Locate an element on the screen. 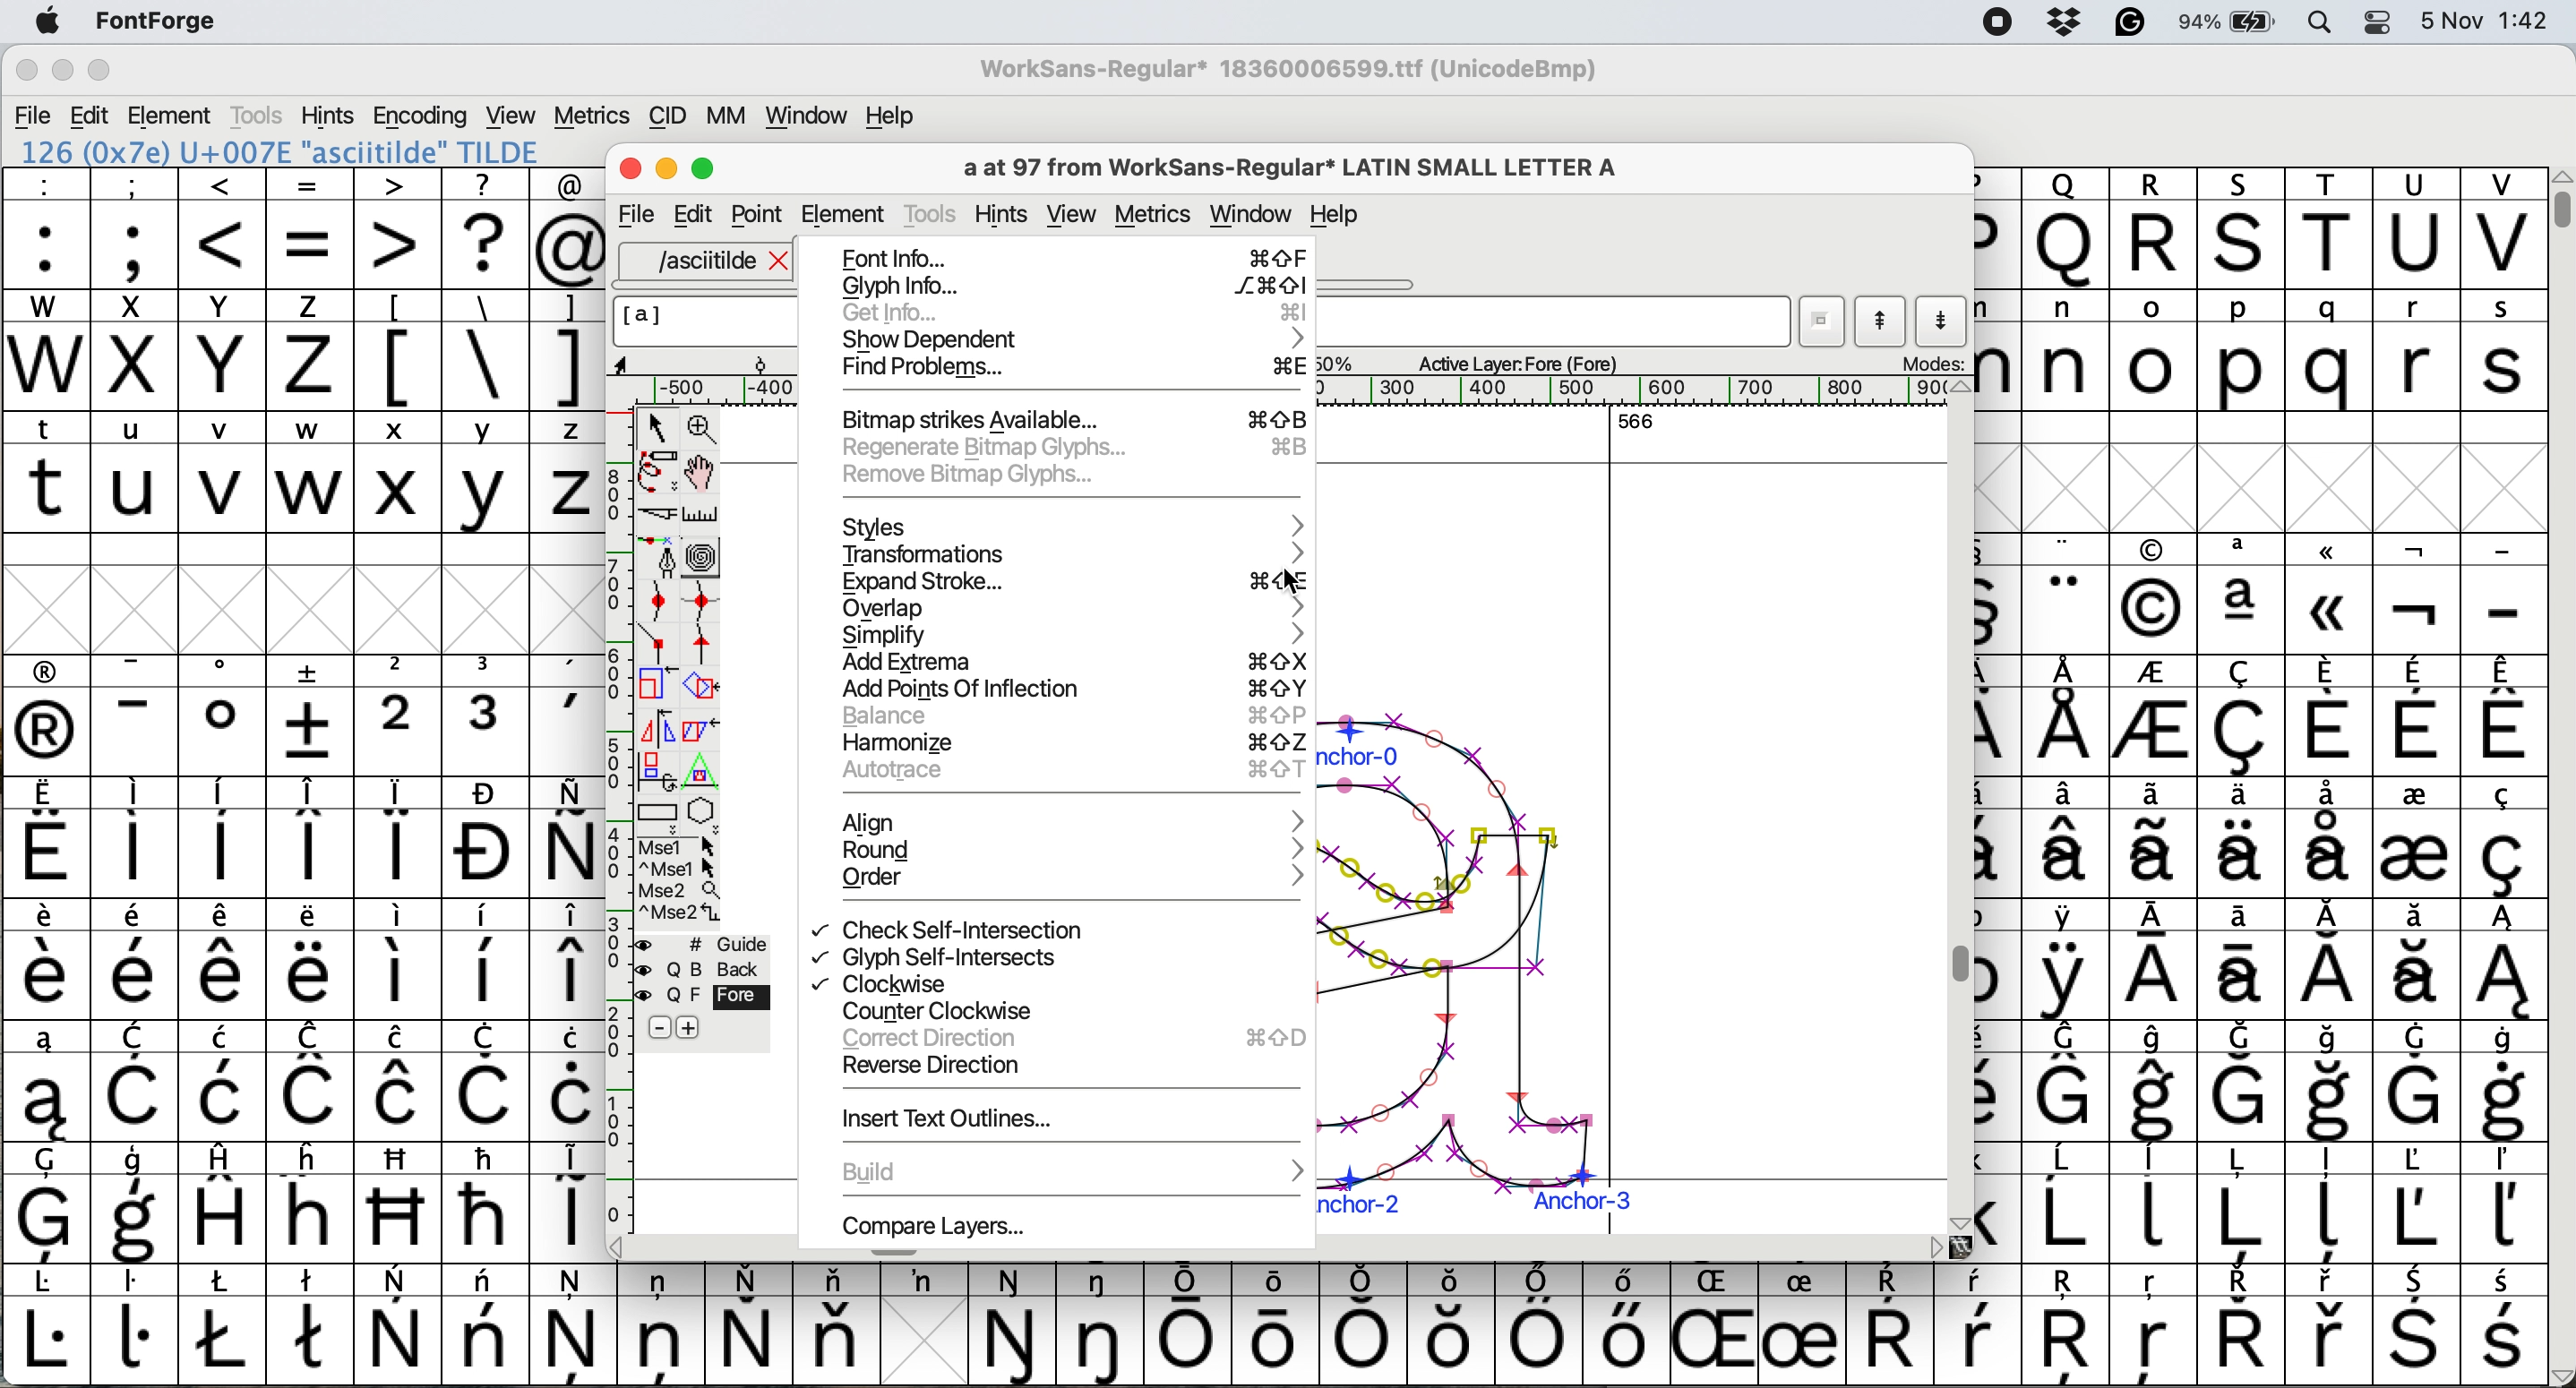 The width and height of the screenshot is (2576, 1388). Y is located at coordinates (225, 350).